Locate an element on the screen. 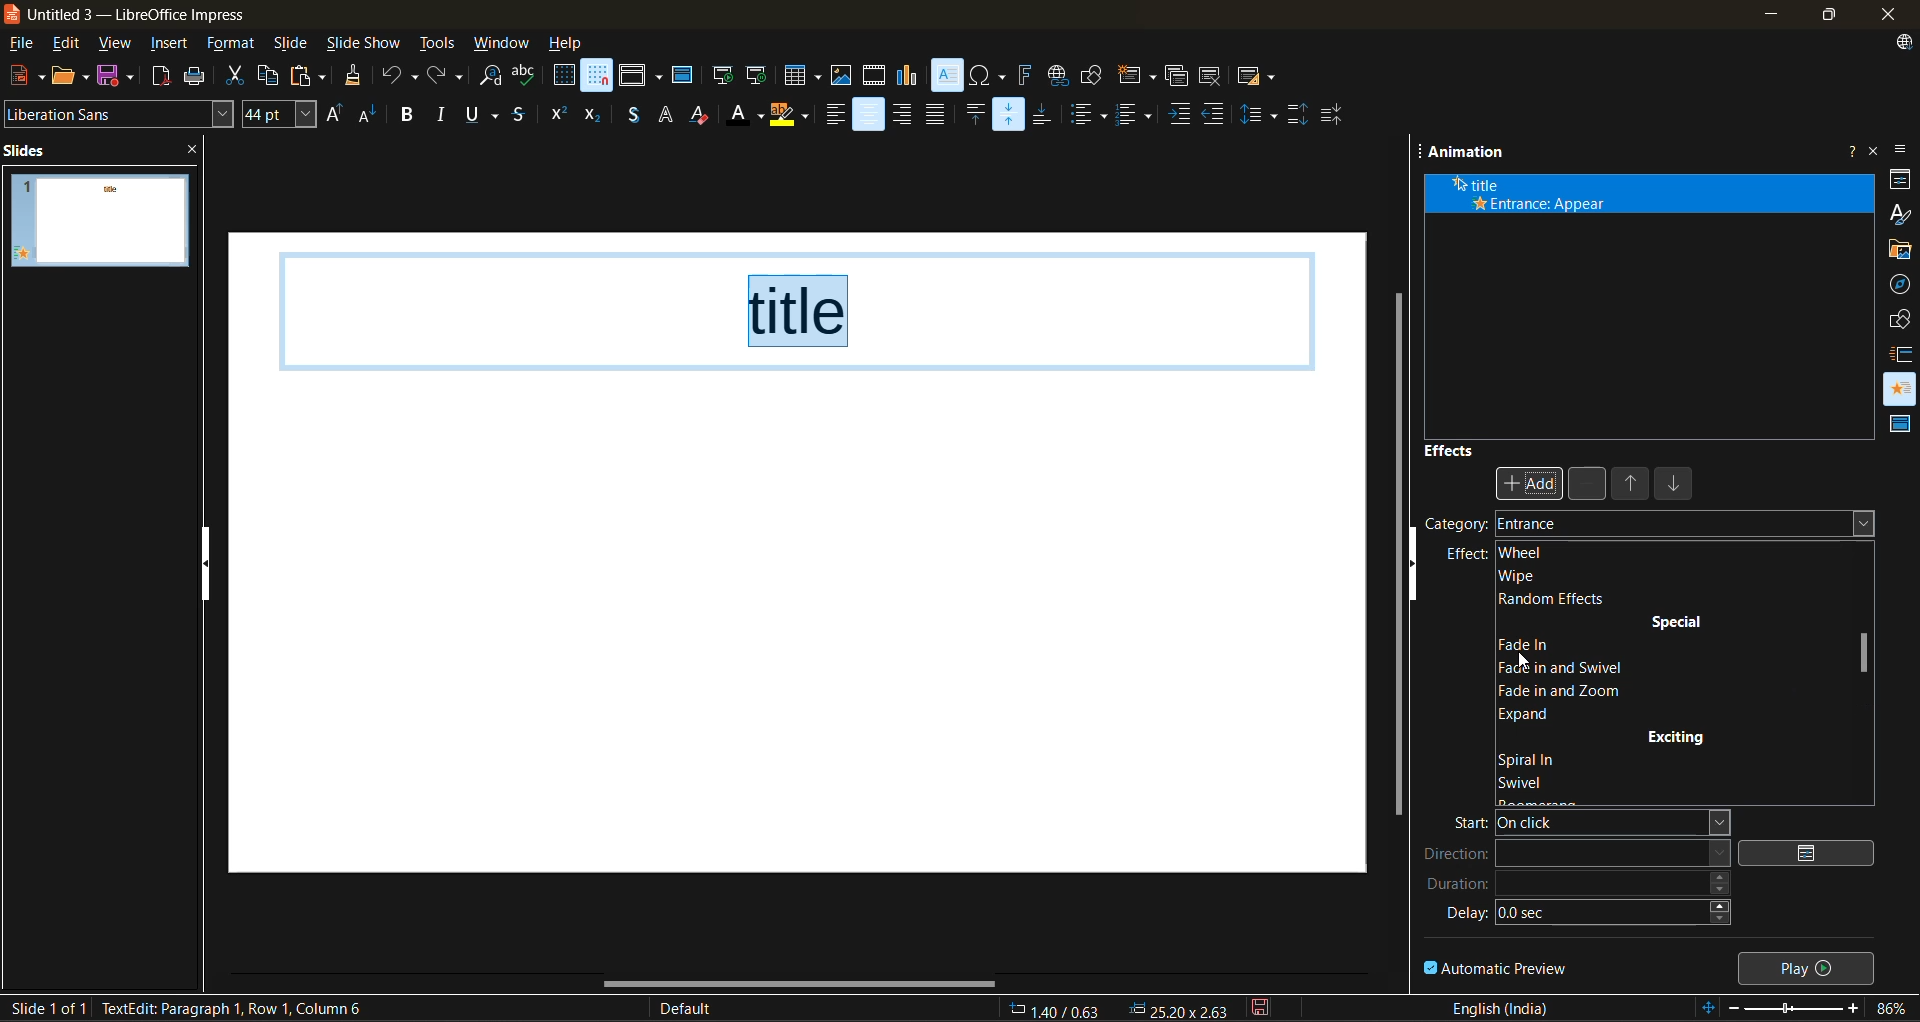 This screenshot has height=1022, width=1920. animation is located at coordinates (1901, 384).